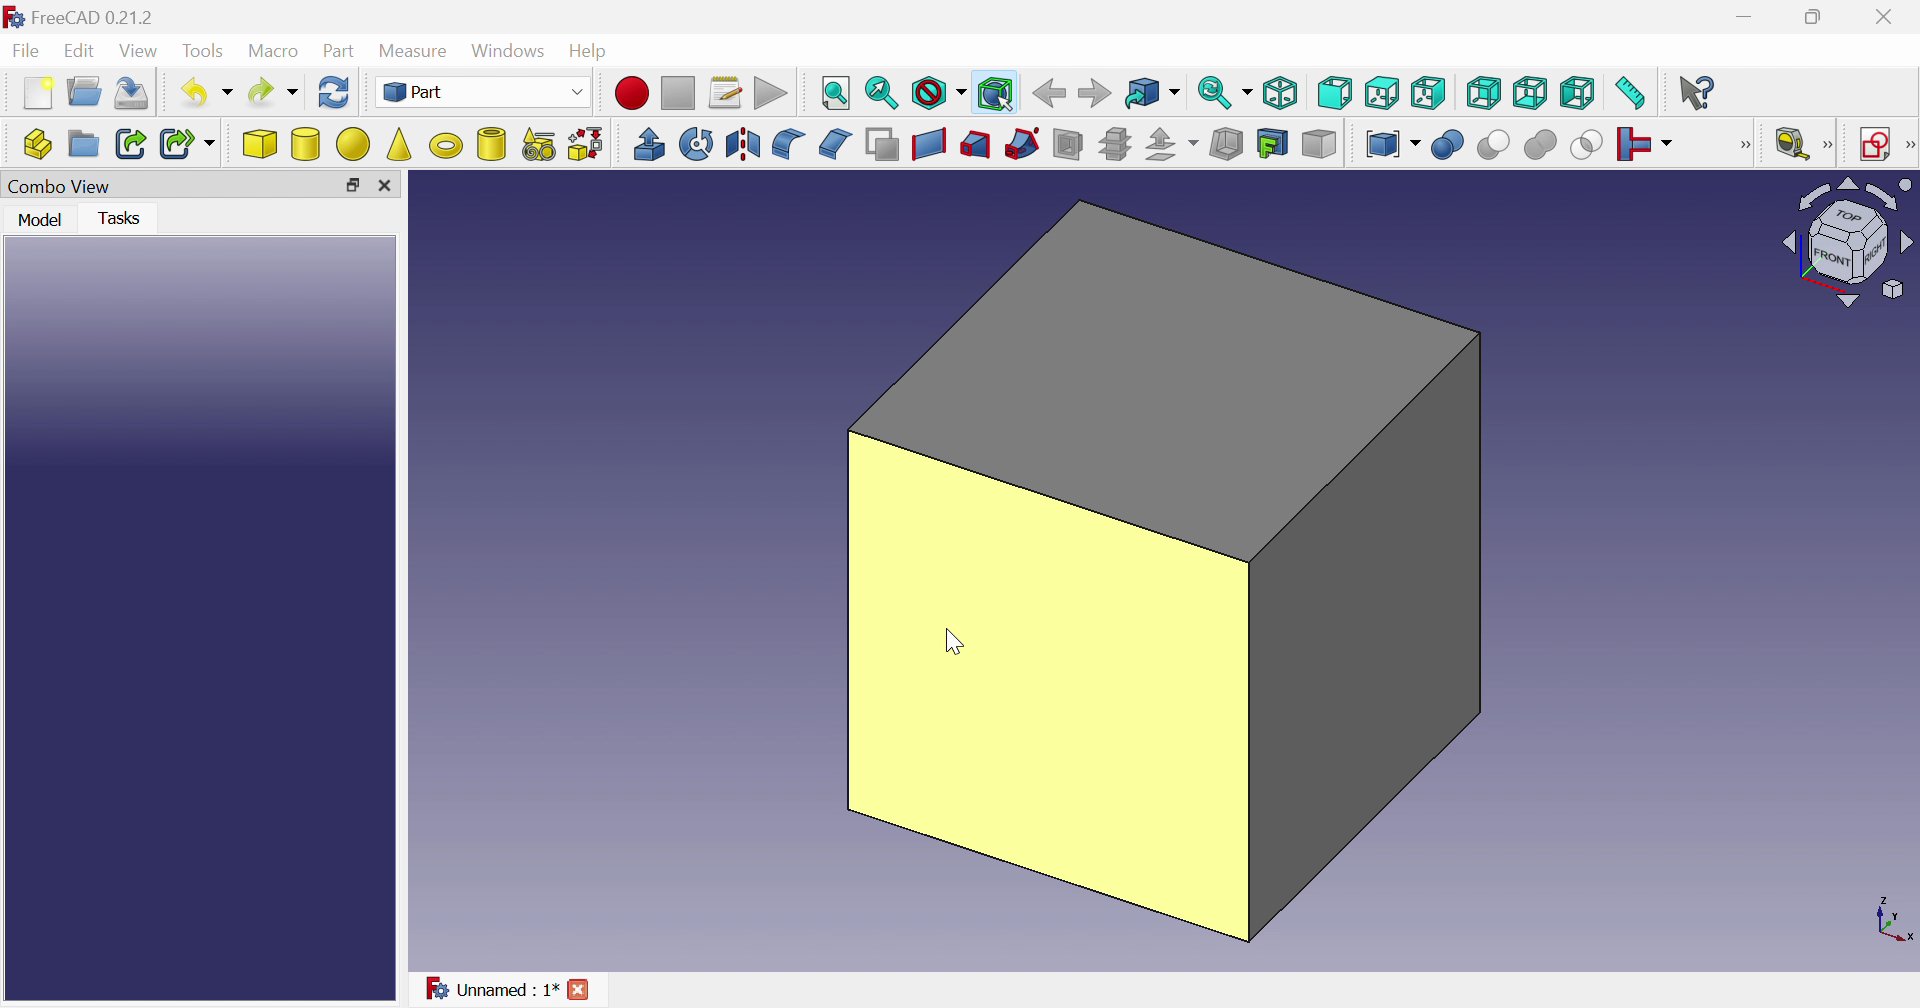 Image resolution: width=1920 pixels, height=1008 pixels. I want to click on [Boolean], so click(1741, 145).